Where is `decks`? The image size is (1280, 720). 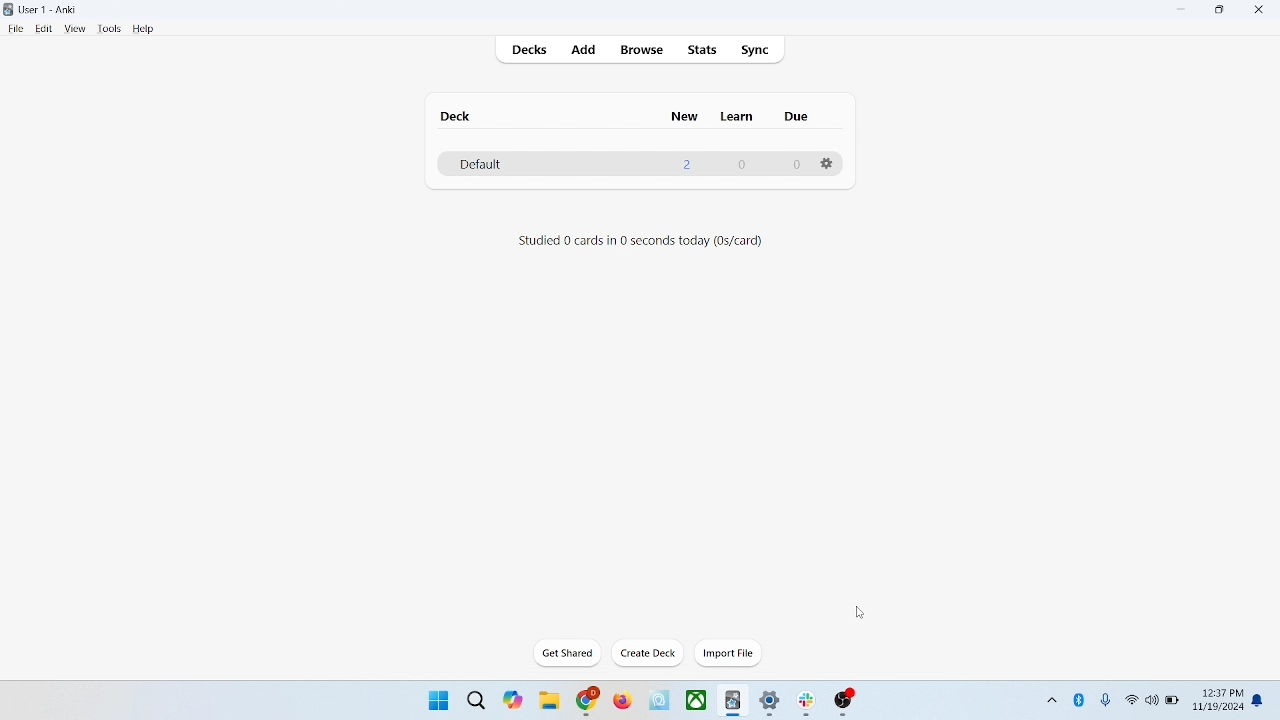
decks is located at coordinates (532, 52).